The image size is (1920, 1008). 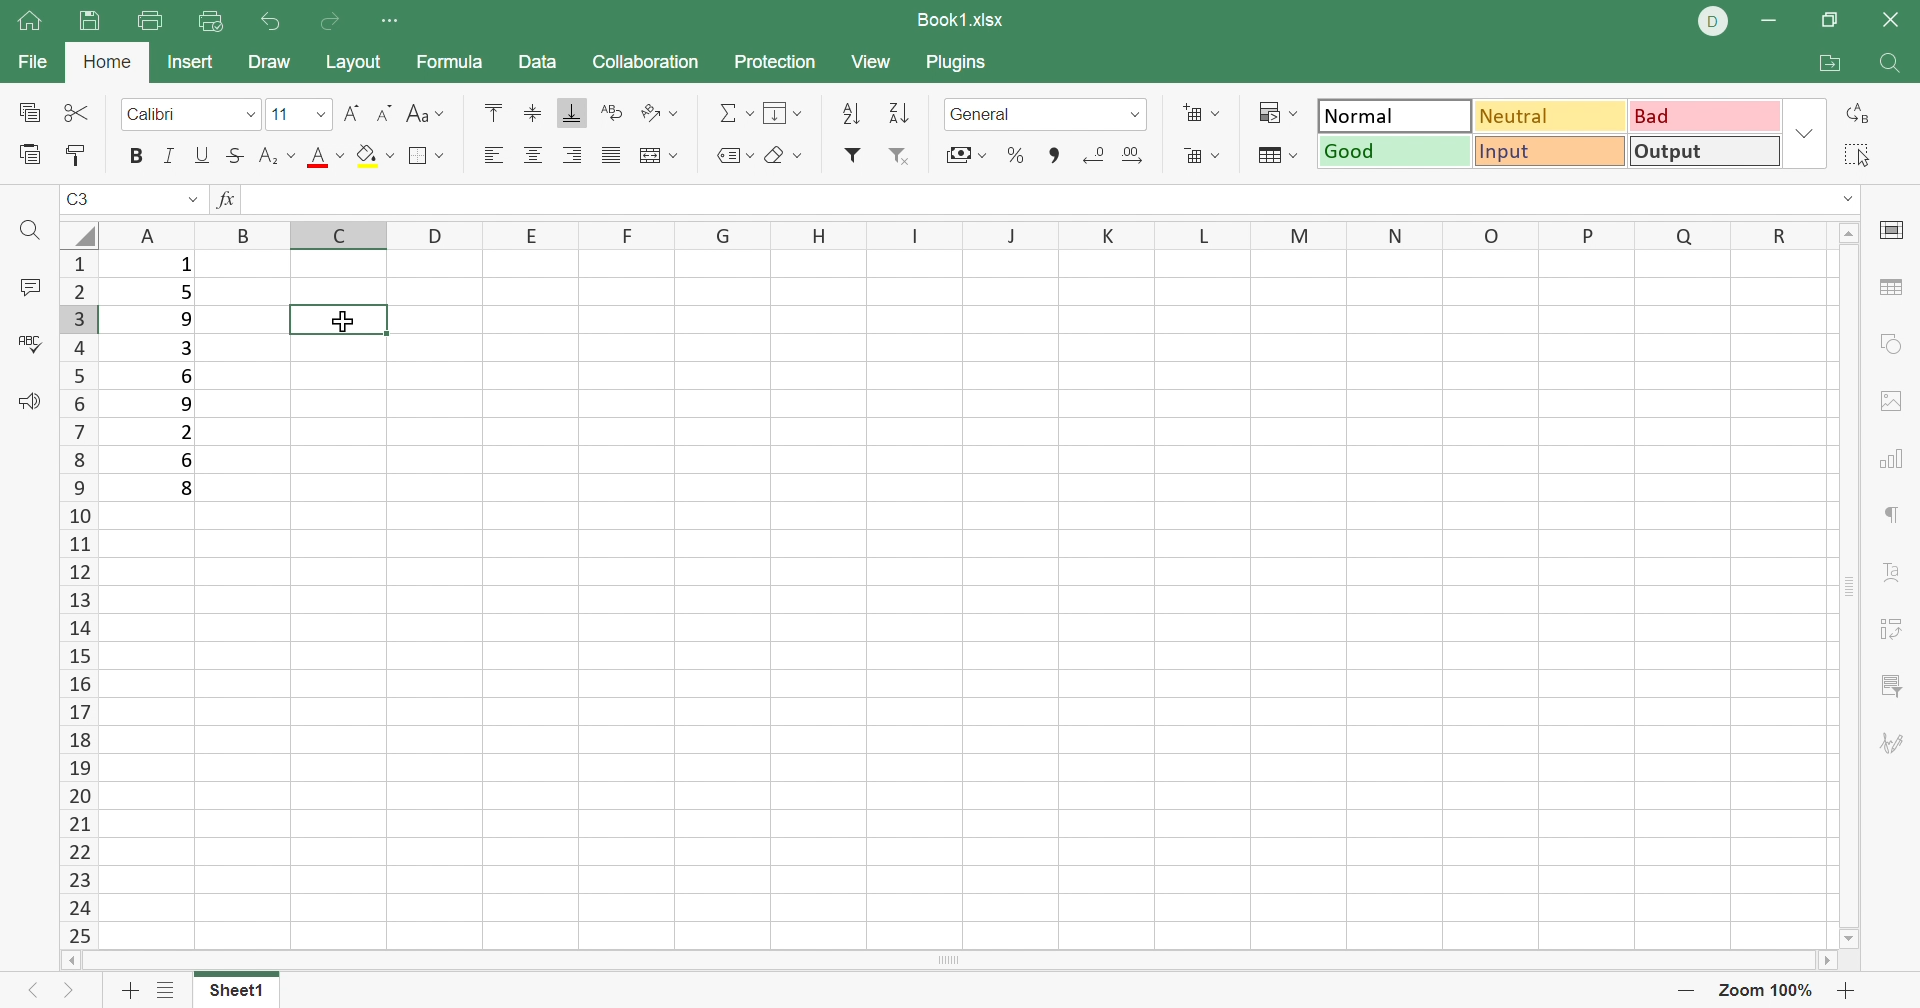 What do you see at coordinates (328, 23) in the screenshot?
I see `Redo` at bounding box center [328, 23].